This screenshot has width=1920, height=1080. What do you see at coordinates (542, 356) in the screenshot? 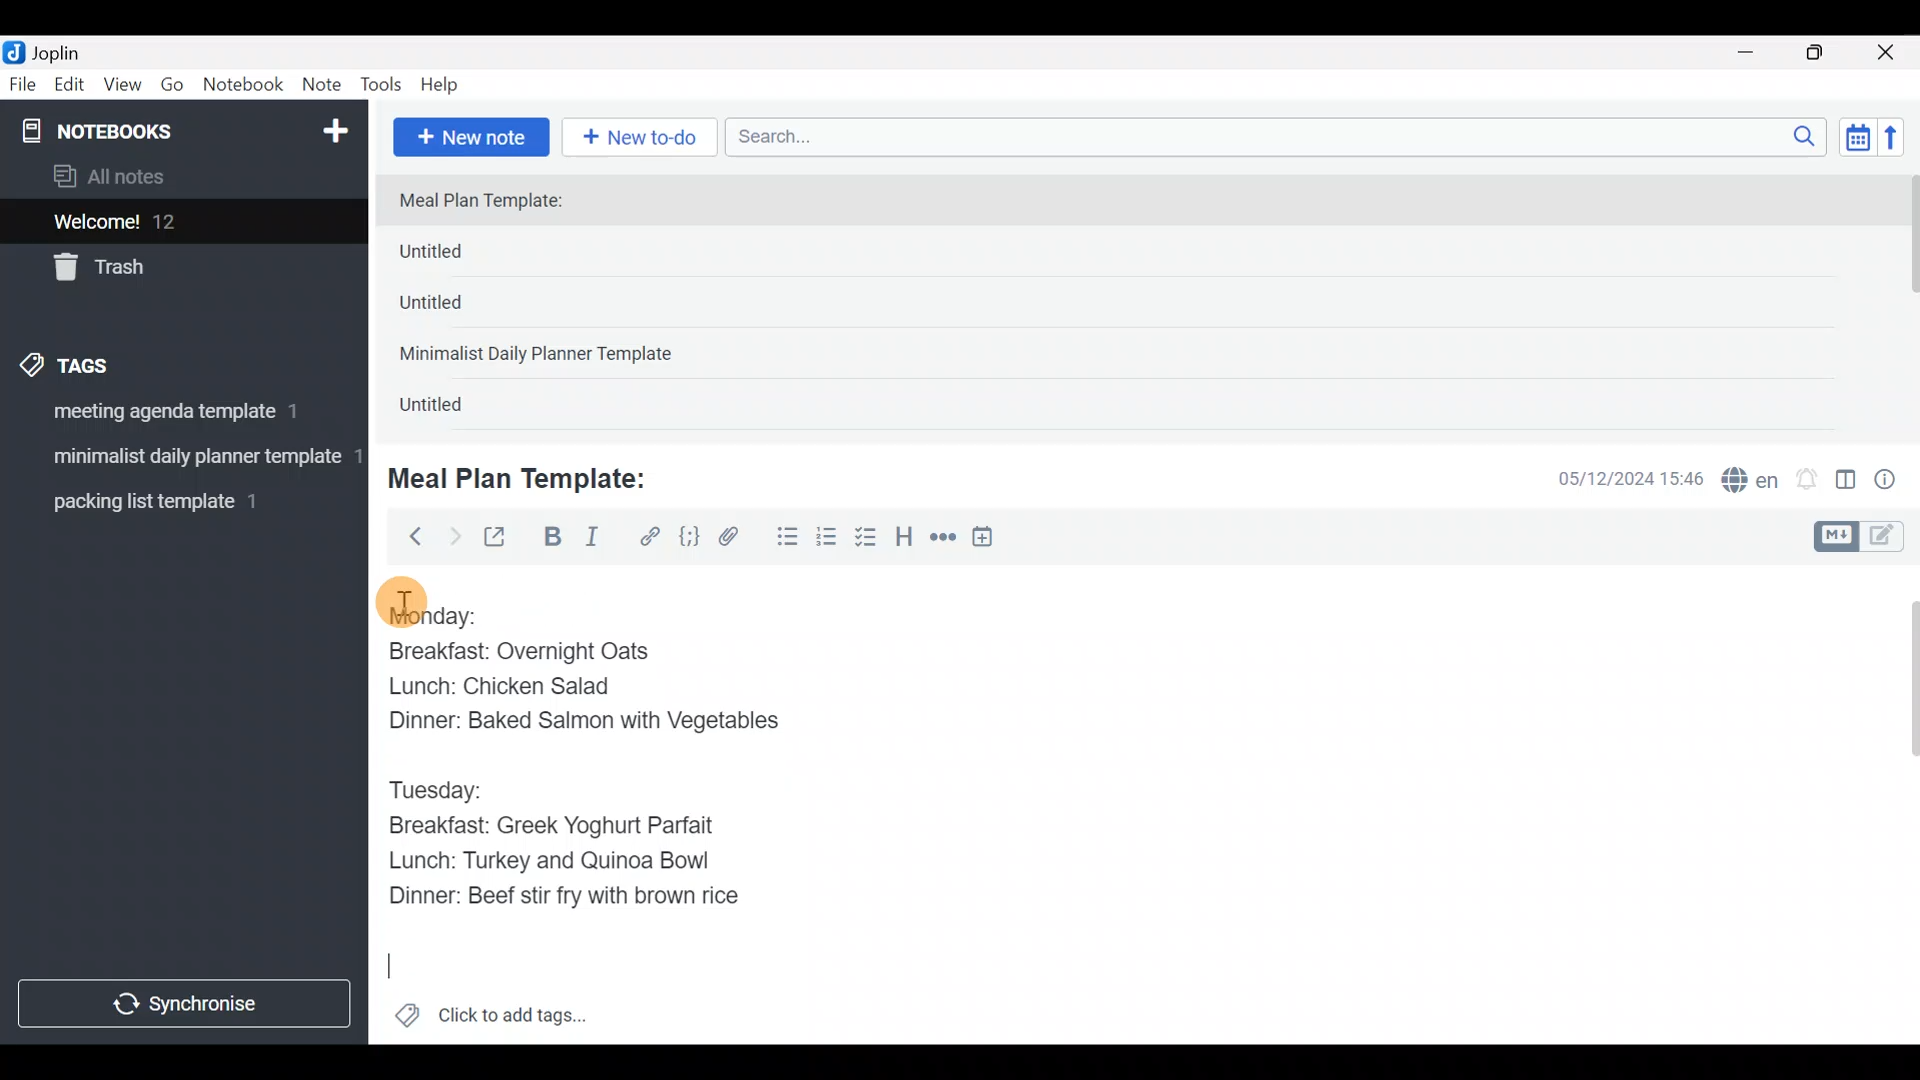
I see `Minimalist Daily Planner Template` at bounding box center [542, 356].